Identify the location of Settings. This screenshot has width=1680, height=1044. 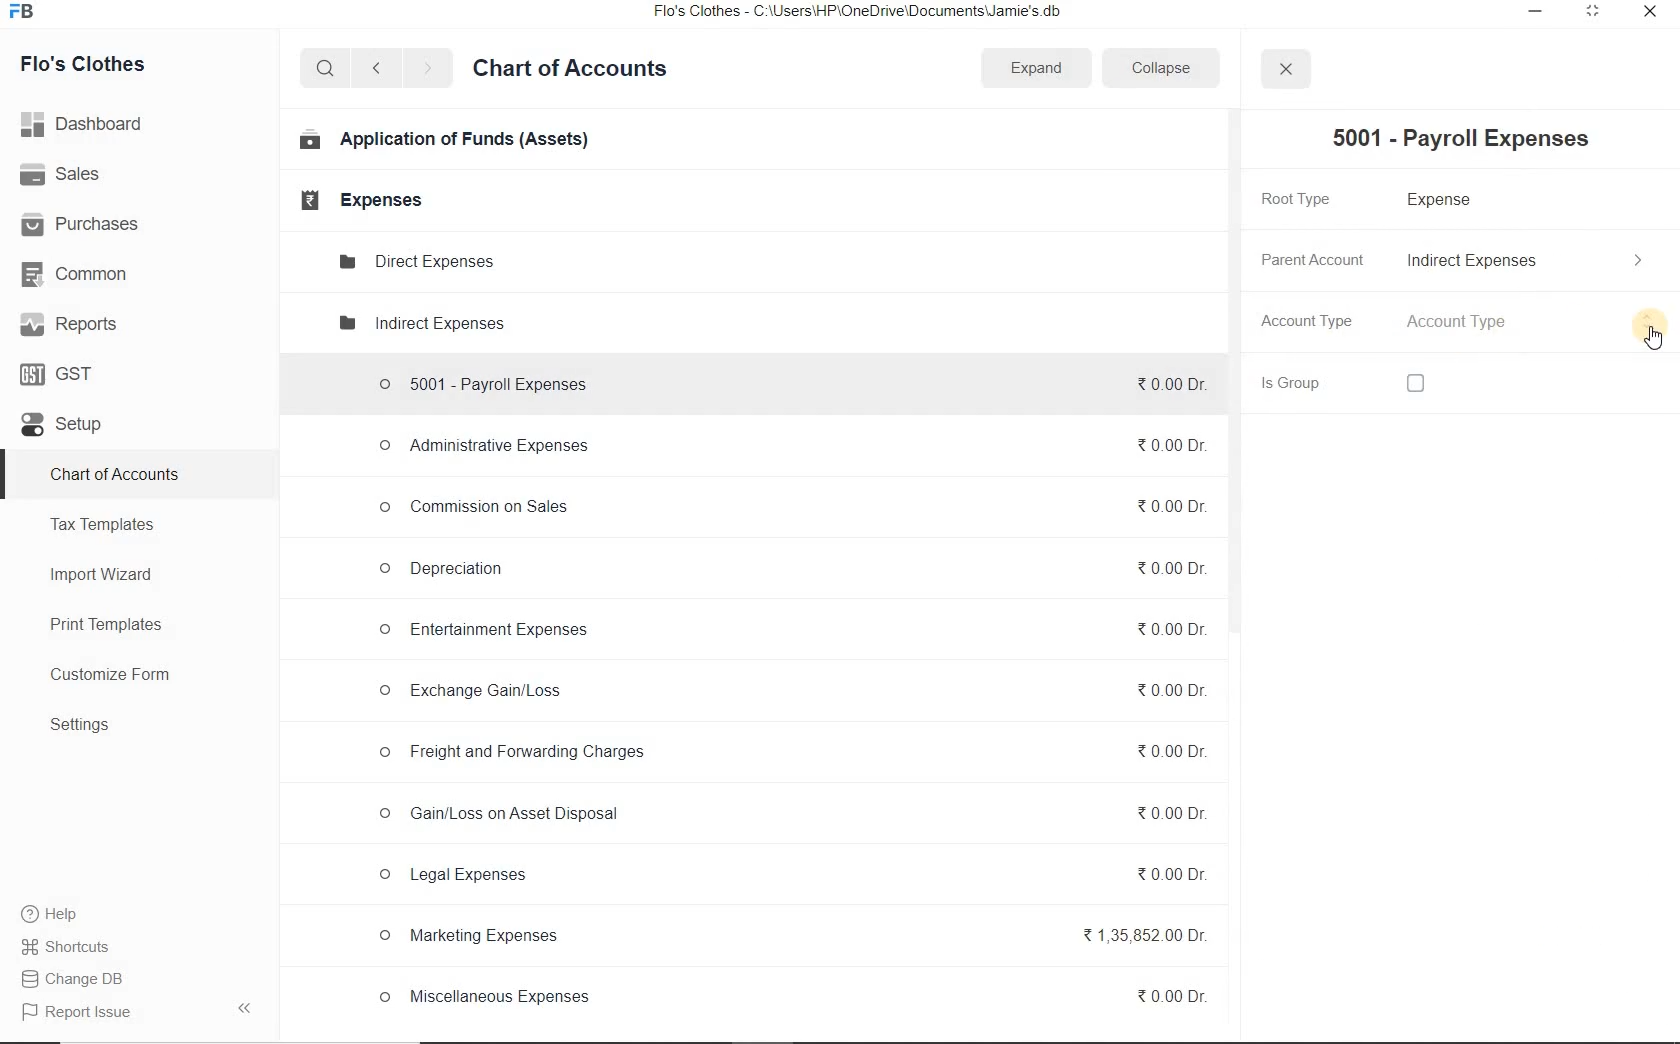
(80, 724).